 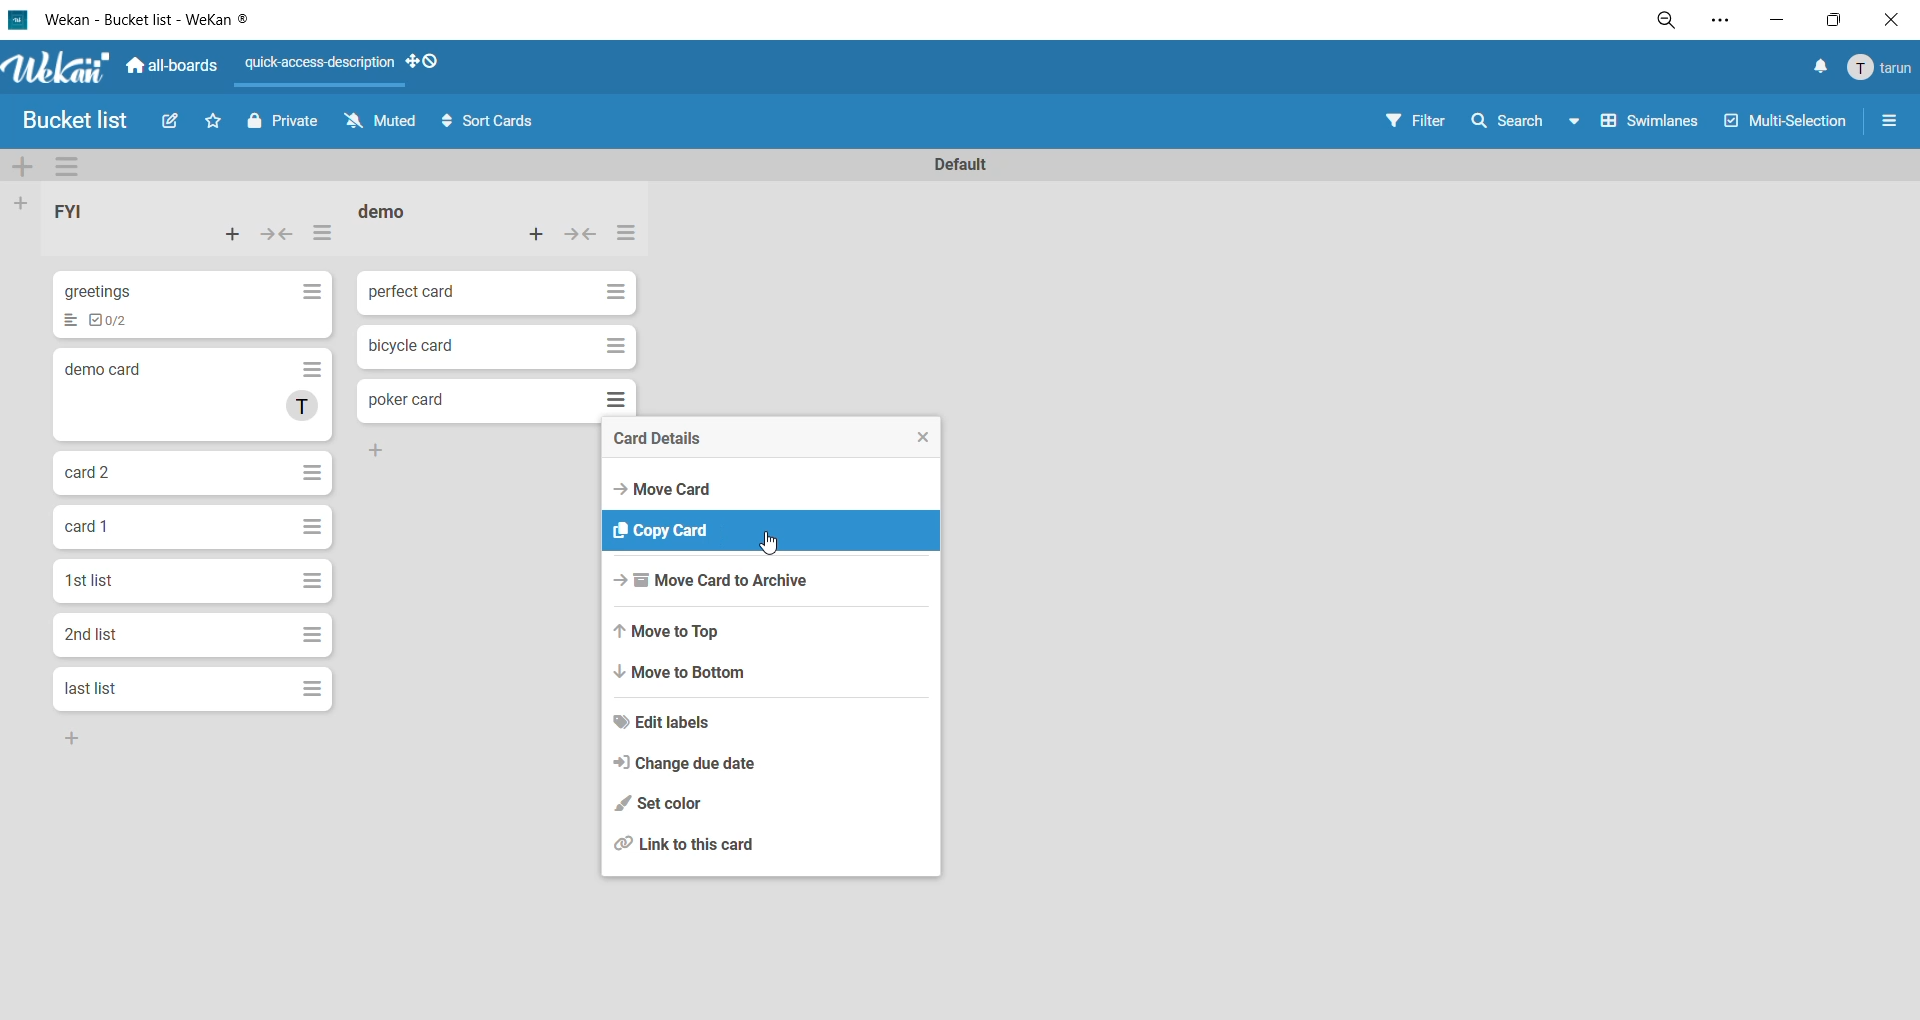 I want to click on sidebar, so click(x=1889, y=125).